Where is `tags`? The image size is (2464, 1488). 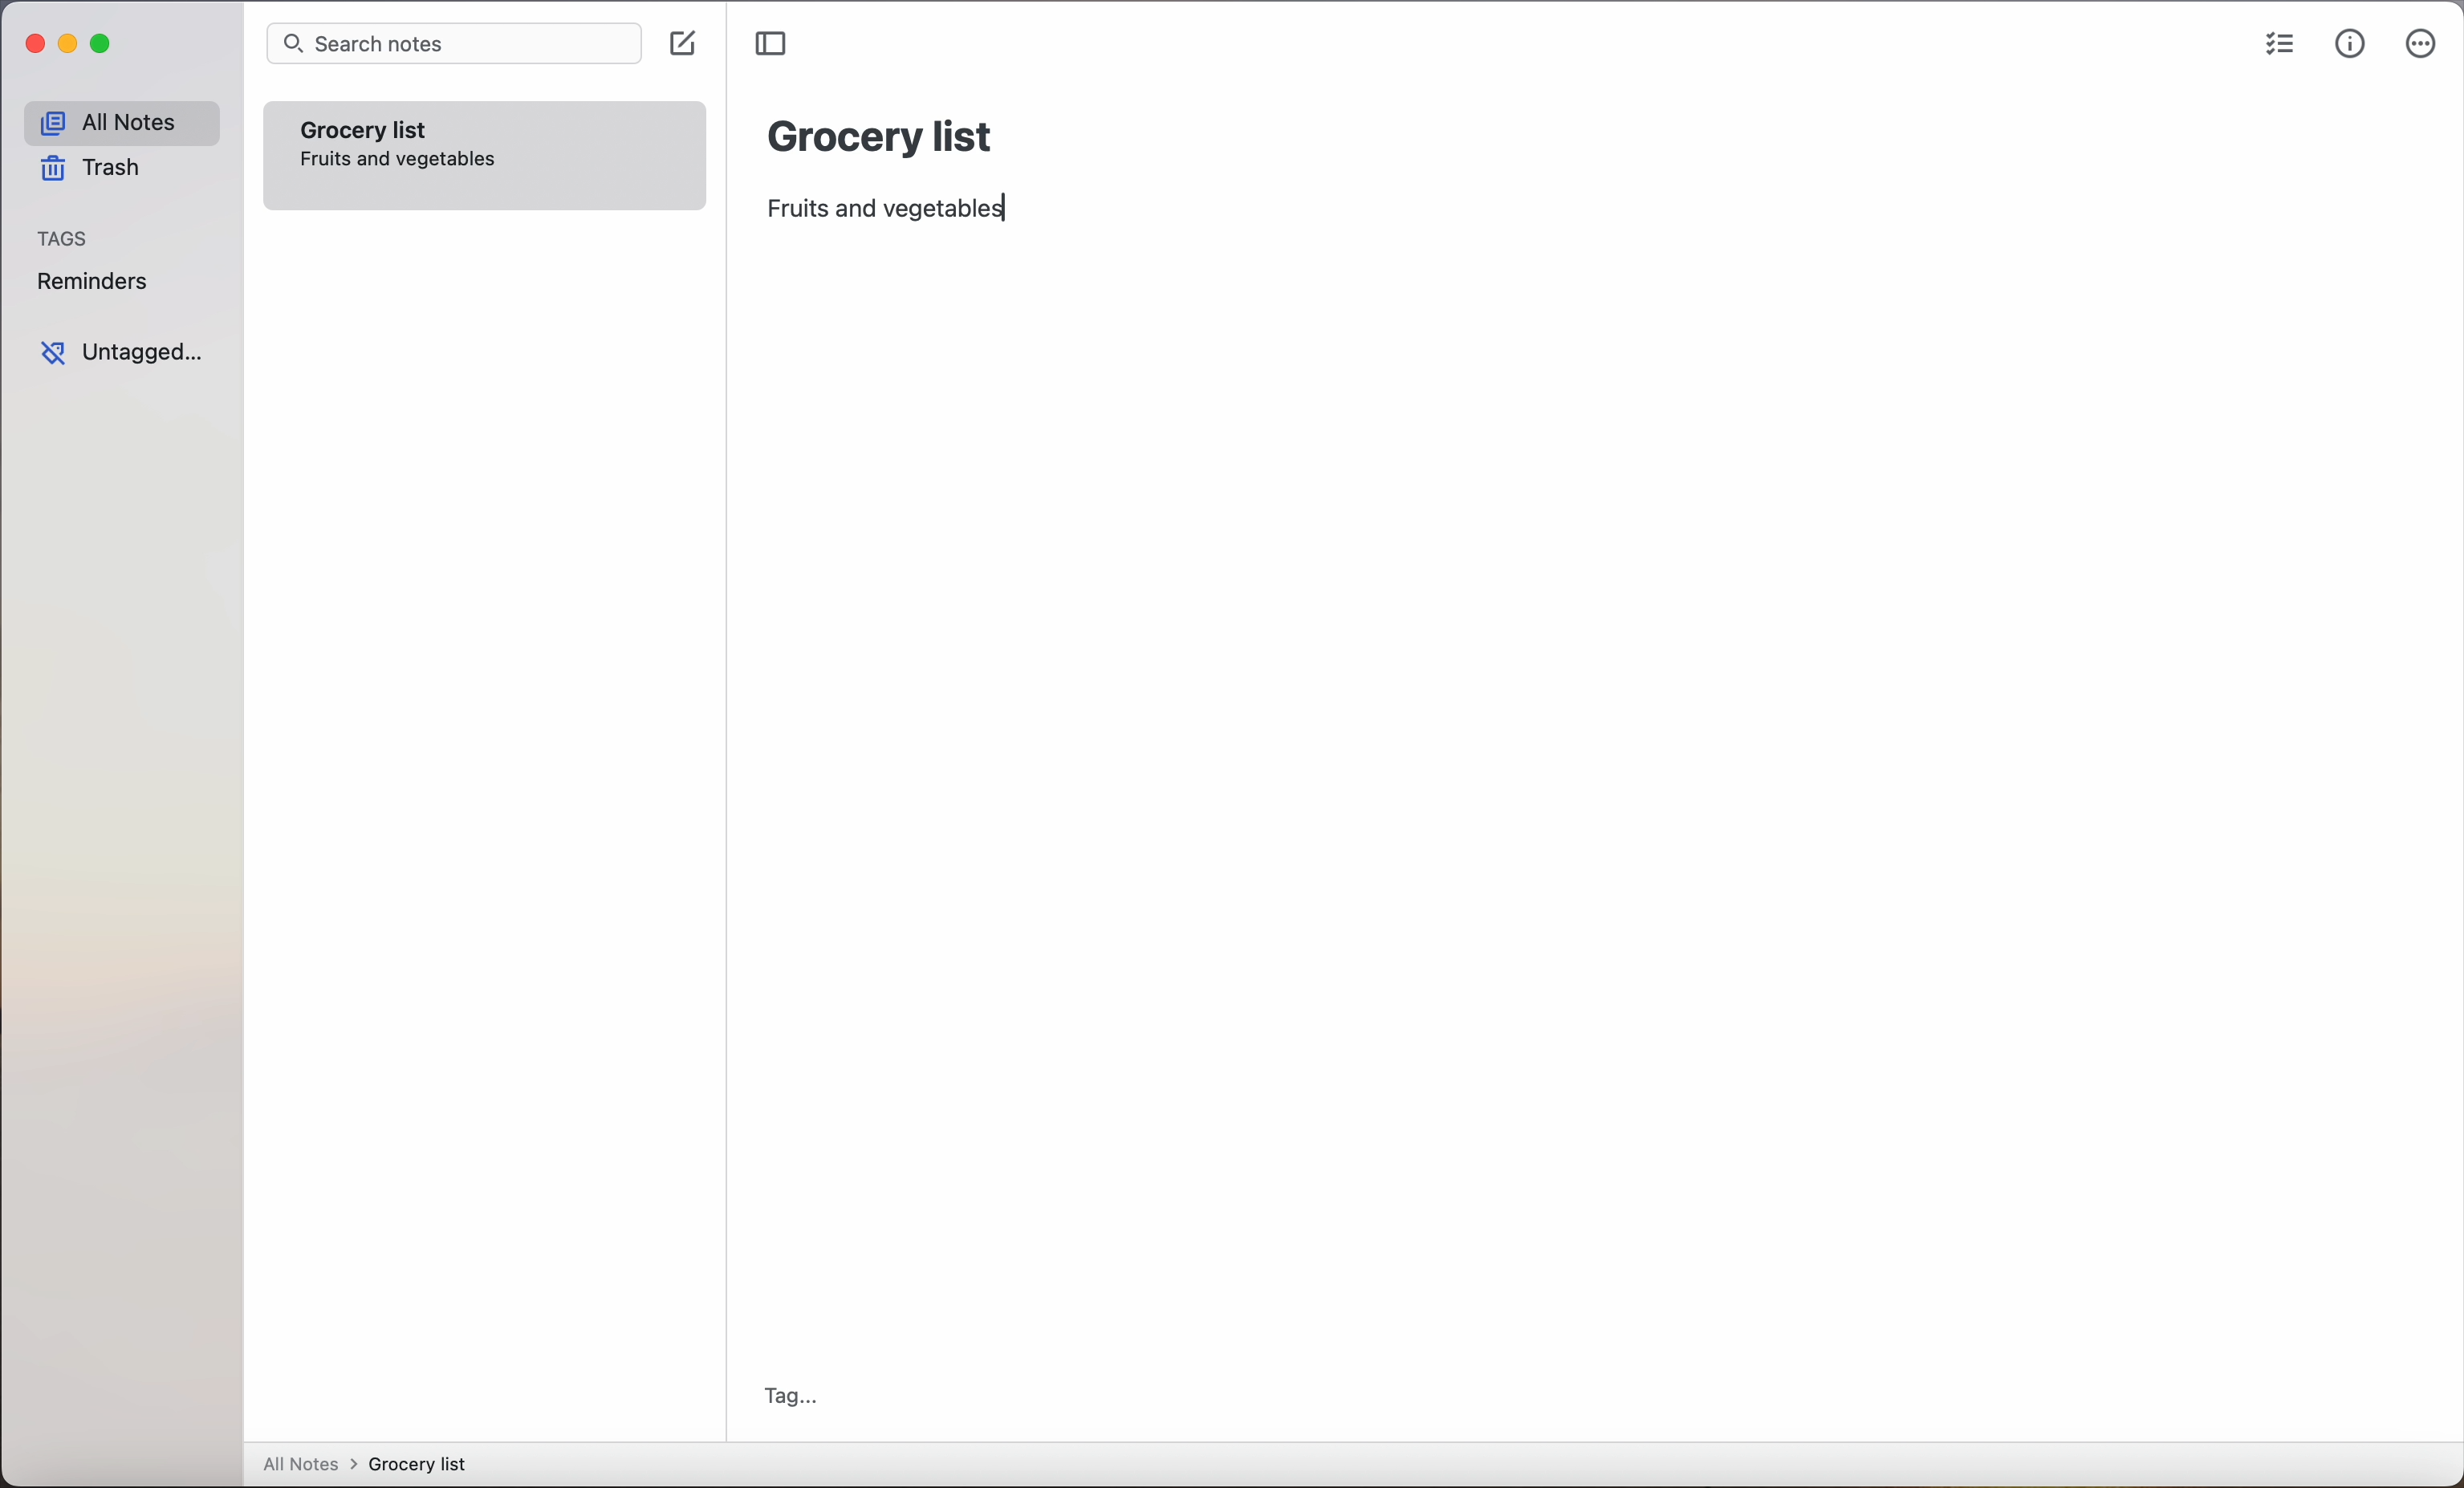
tags is located at coordinates (65, 240).